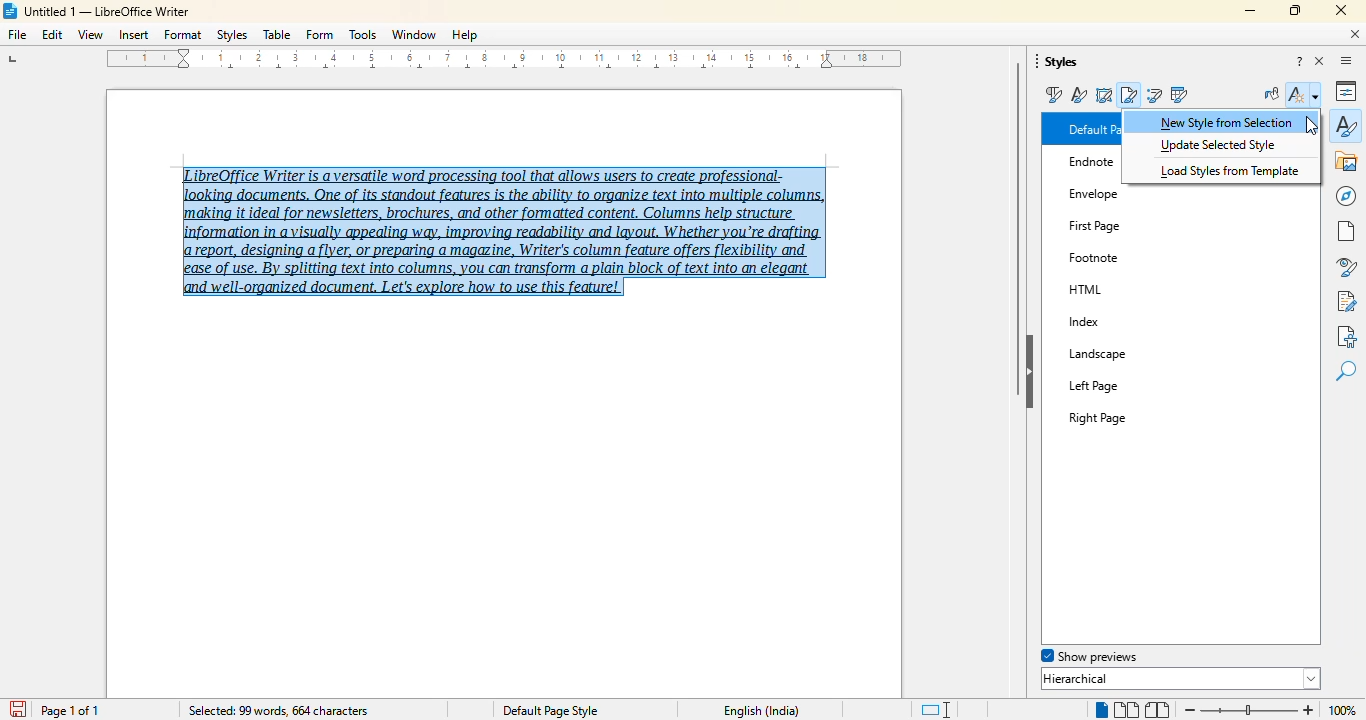 This screenshot has height=720, width=1366. What do you see at coordinates (232, 35) in the screenshot?
I see `styles` at bounding box center [232, 35].